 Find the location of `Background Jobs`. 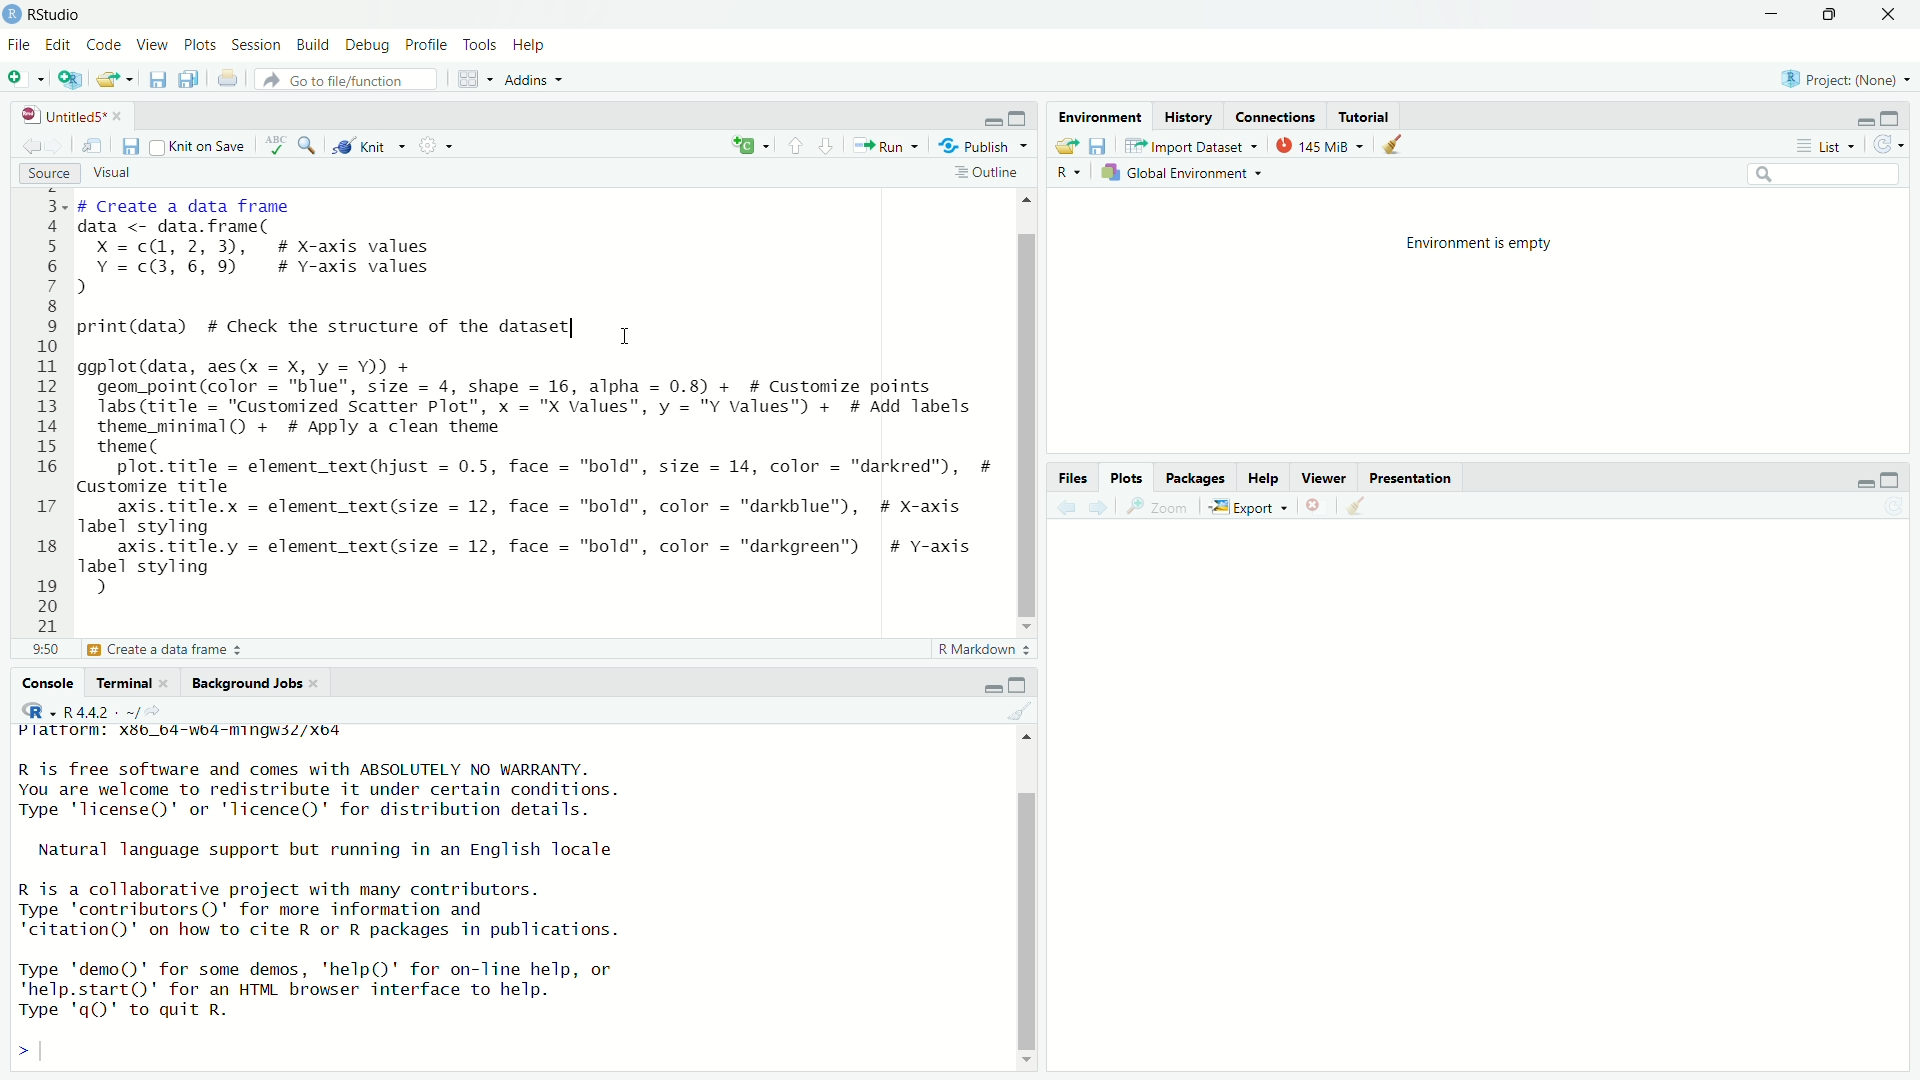

Background Jobs is located at coordinates (253, 684).